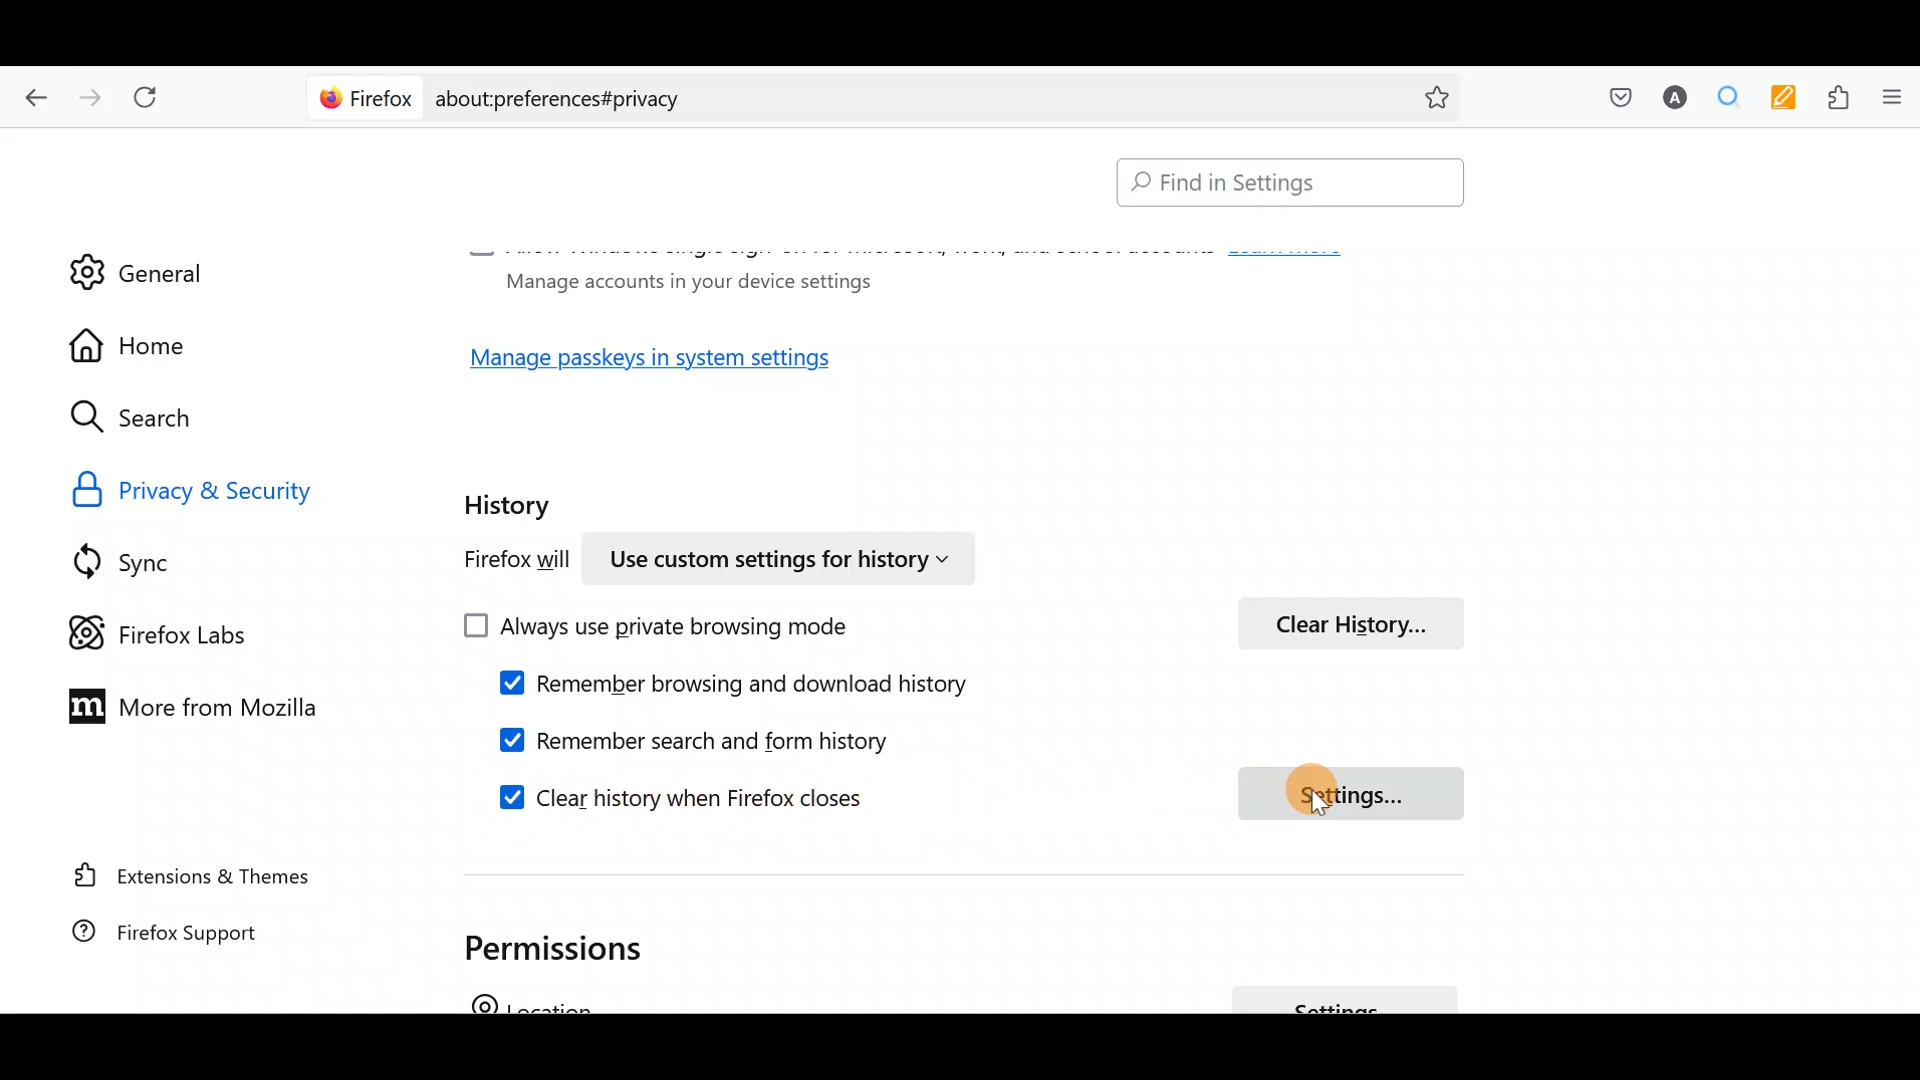 This screenshot has width=1920, height=1080. Describe the element at coordinates (729, 738) in the screenshot. I see `Remember search and form history` at that location.